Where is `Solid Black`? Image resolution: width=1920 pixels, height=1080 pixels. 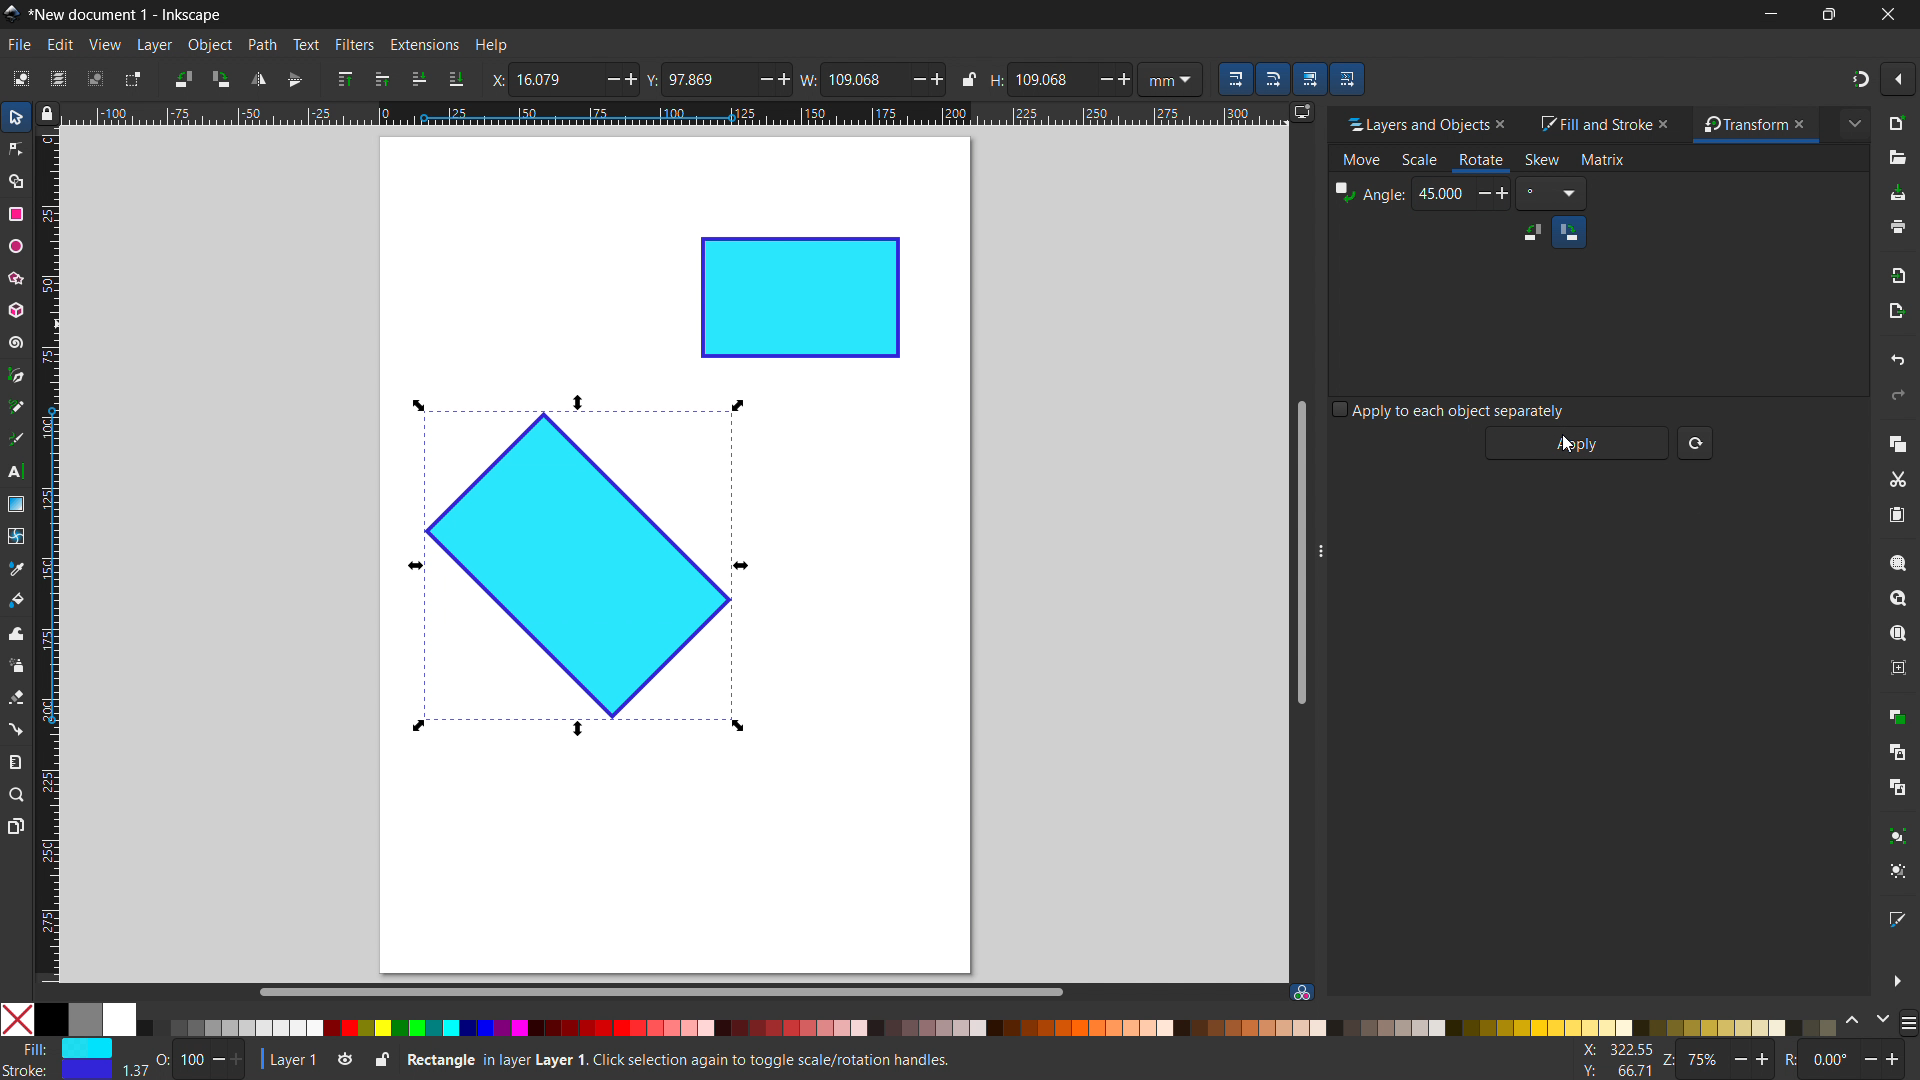 Solid Black is located at coordinates (52, 1021).